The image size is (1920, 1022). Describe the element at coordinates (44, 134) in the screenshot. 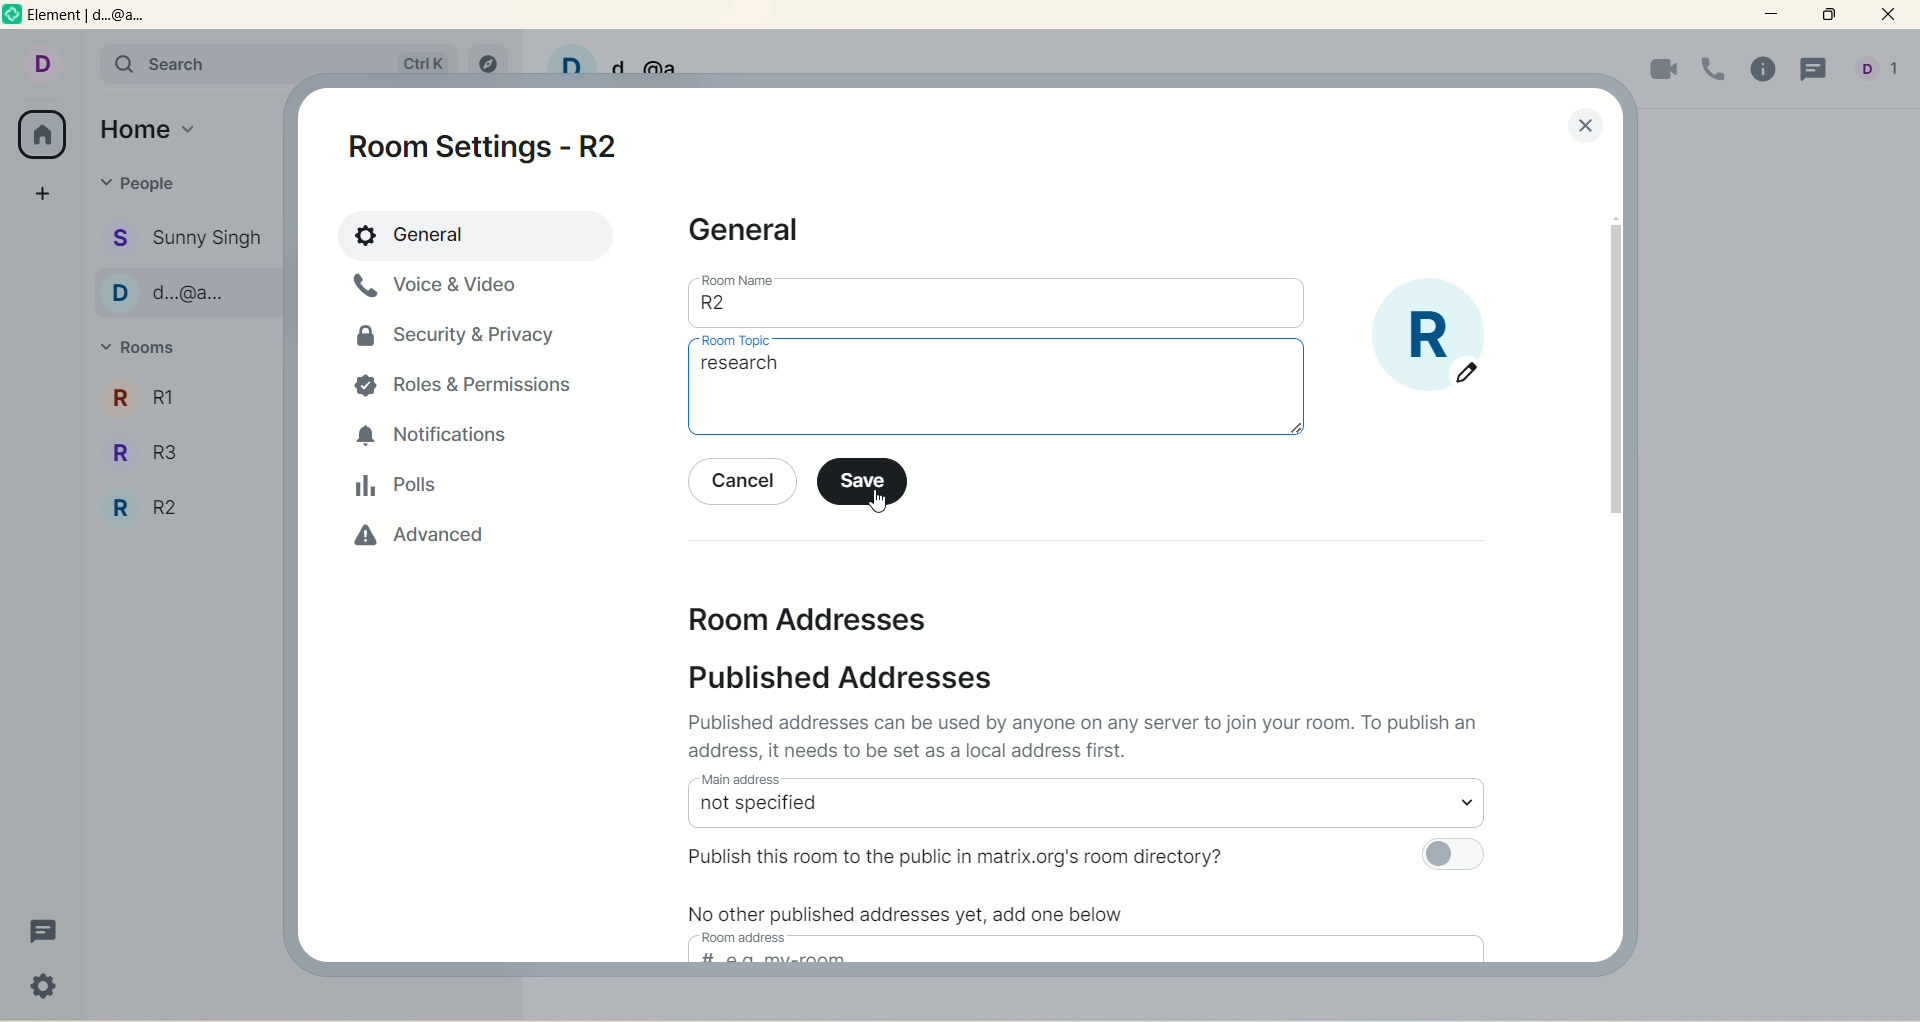

I see `all rooms` at that location.